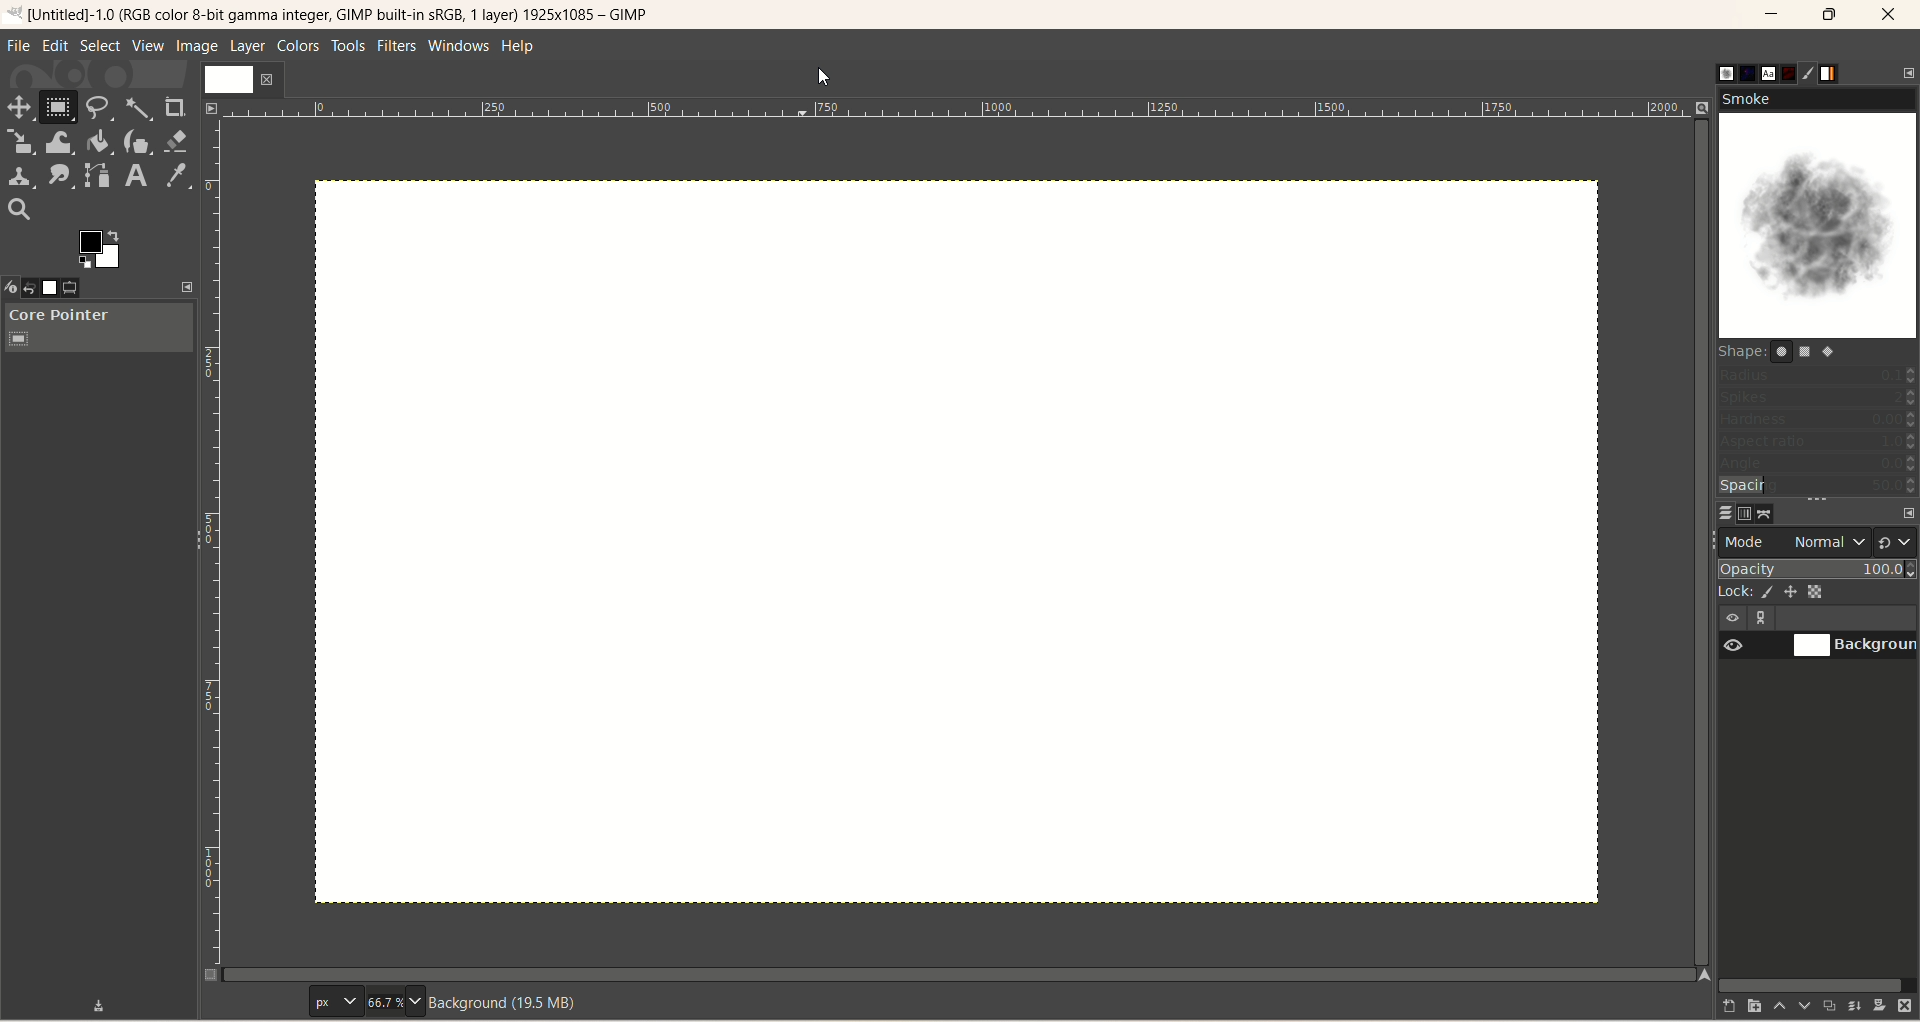 The image size is (1920, 1022). Describe the element at coordinates (95, 175) in the screenshot. I see `paths tool` at that location.